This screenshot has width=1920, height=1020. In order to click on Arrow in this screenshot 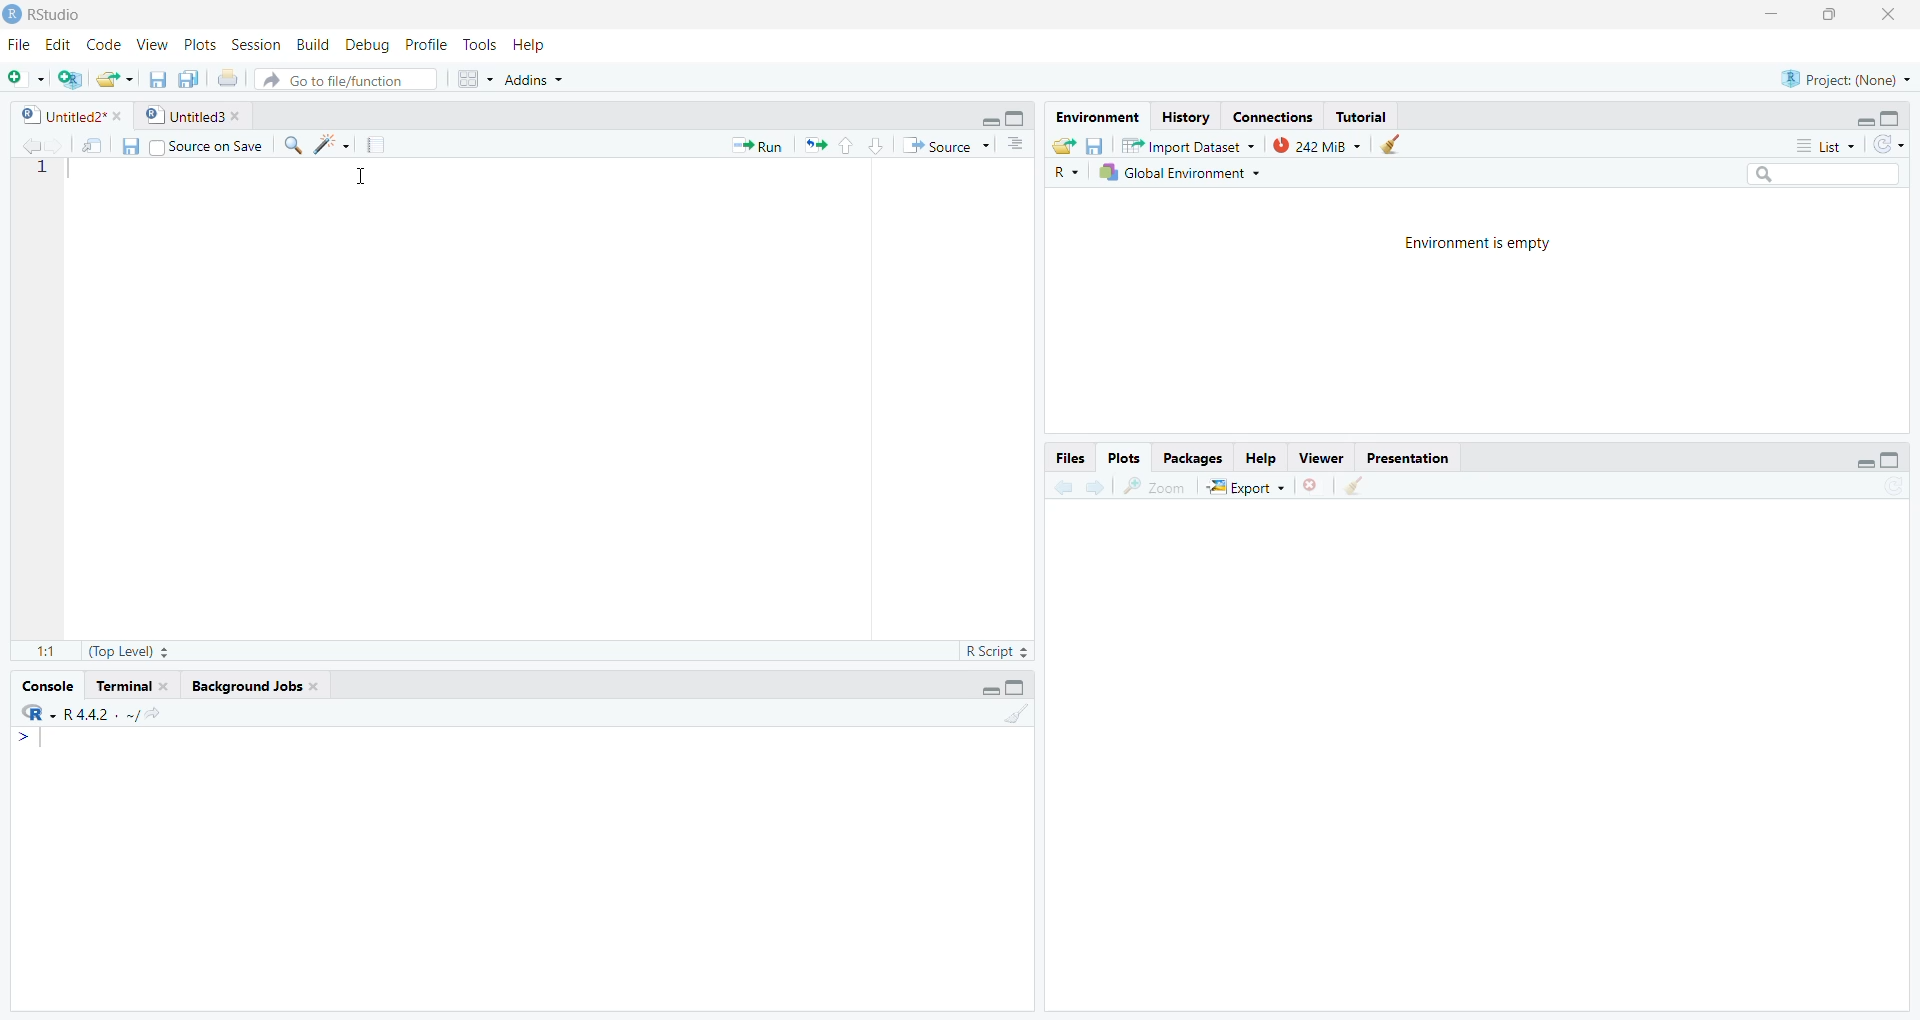, I will do `click(26, 738)`.